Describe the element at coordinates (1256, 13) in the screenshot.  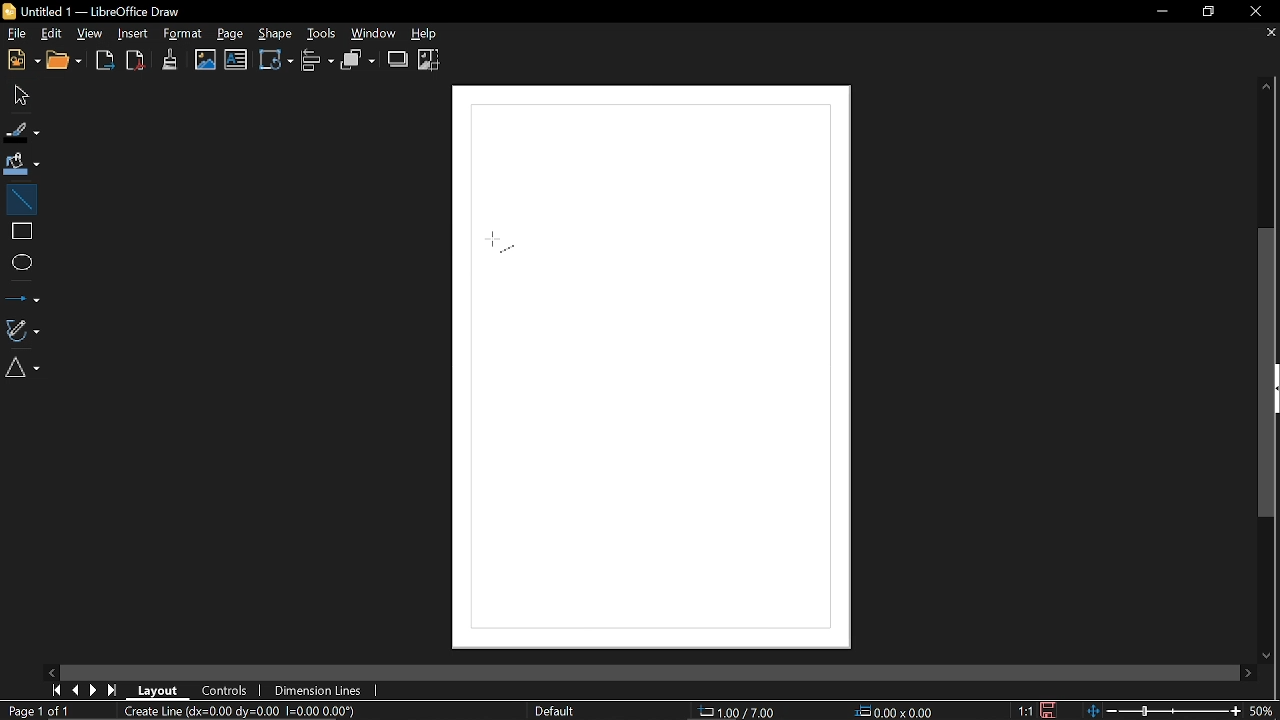
I see `Close` at that location.